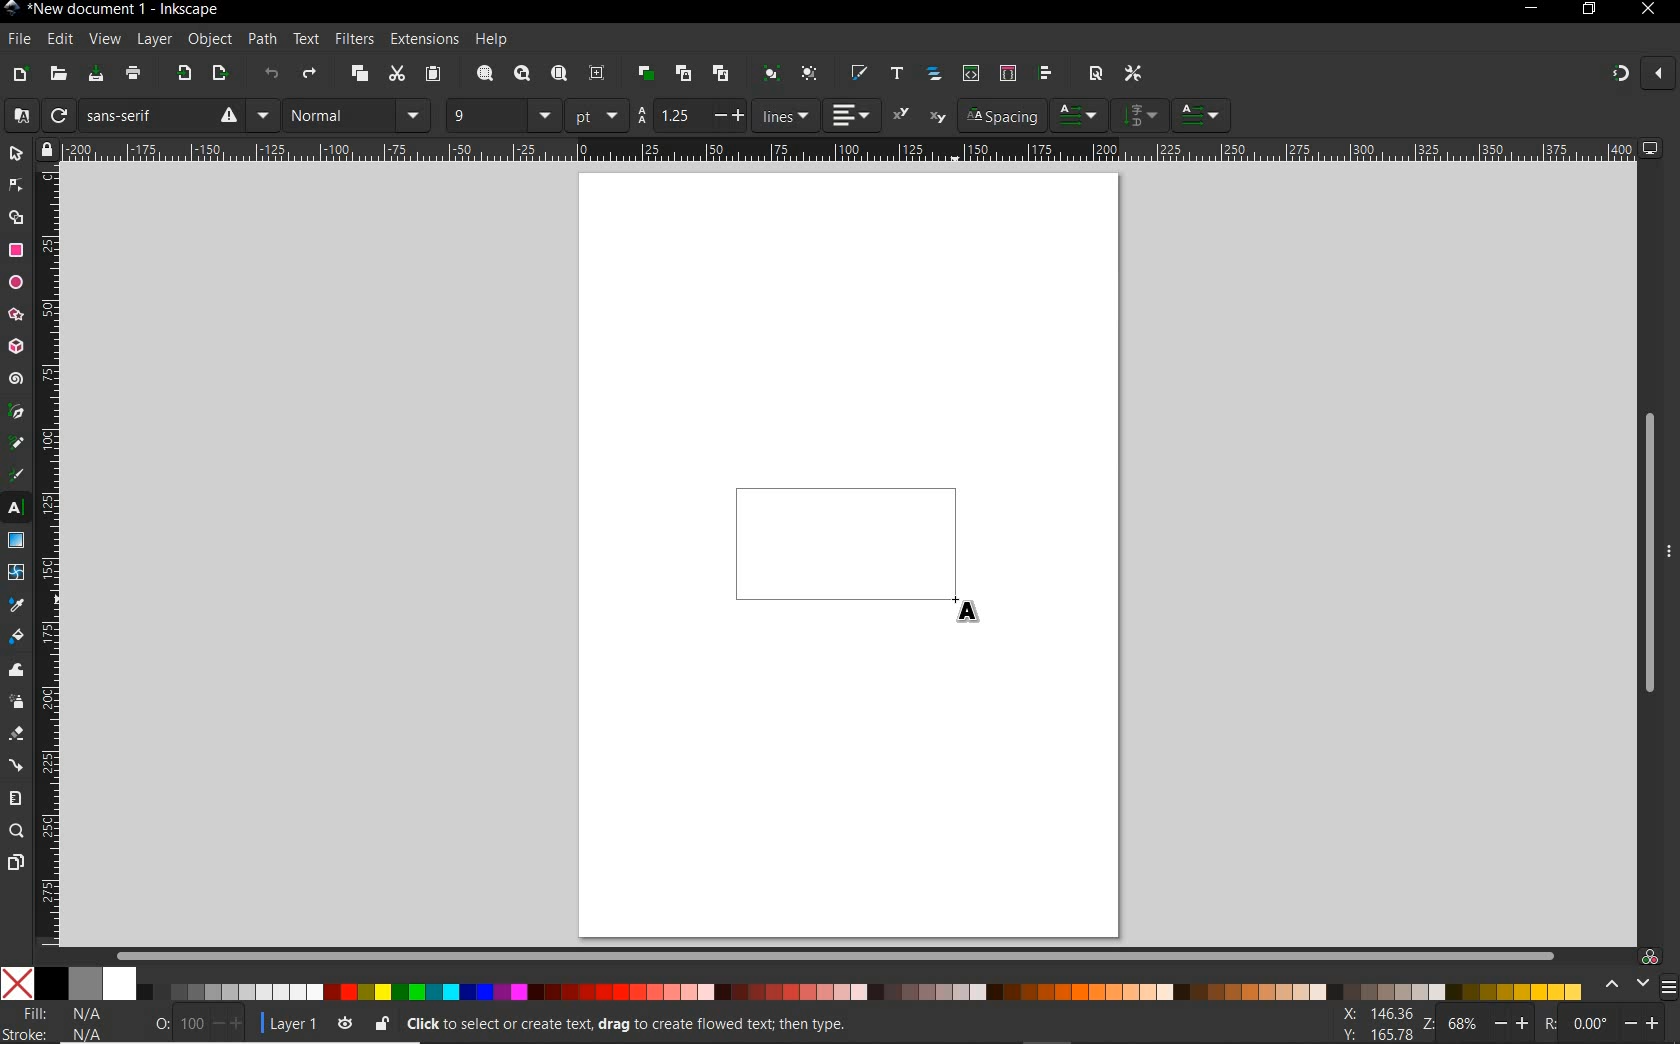  What do you see at coordinates (1647, 956) in the screenshot?
I see `color managed mode` at bounding box center [1647, 956].